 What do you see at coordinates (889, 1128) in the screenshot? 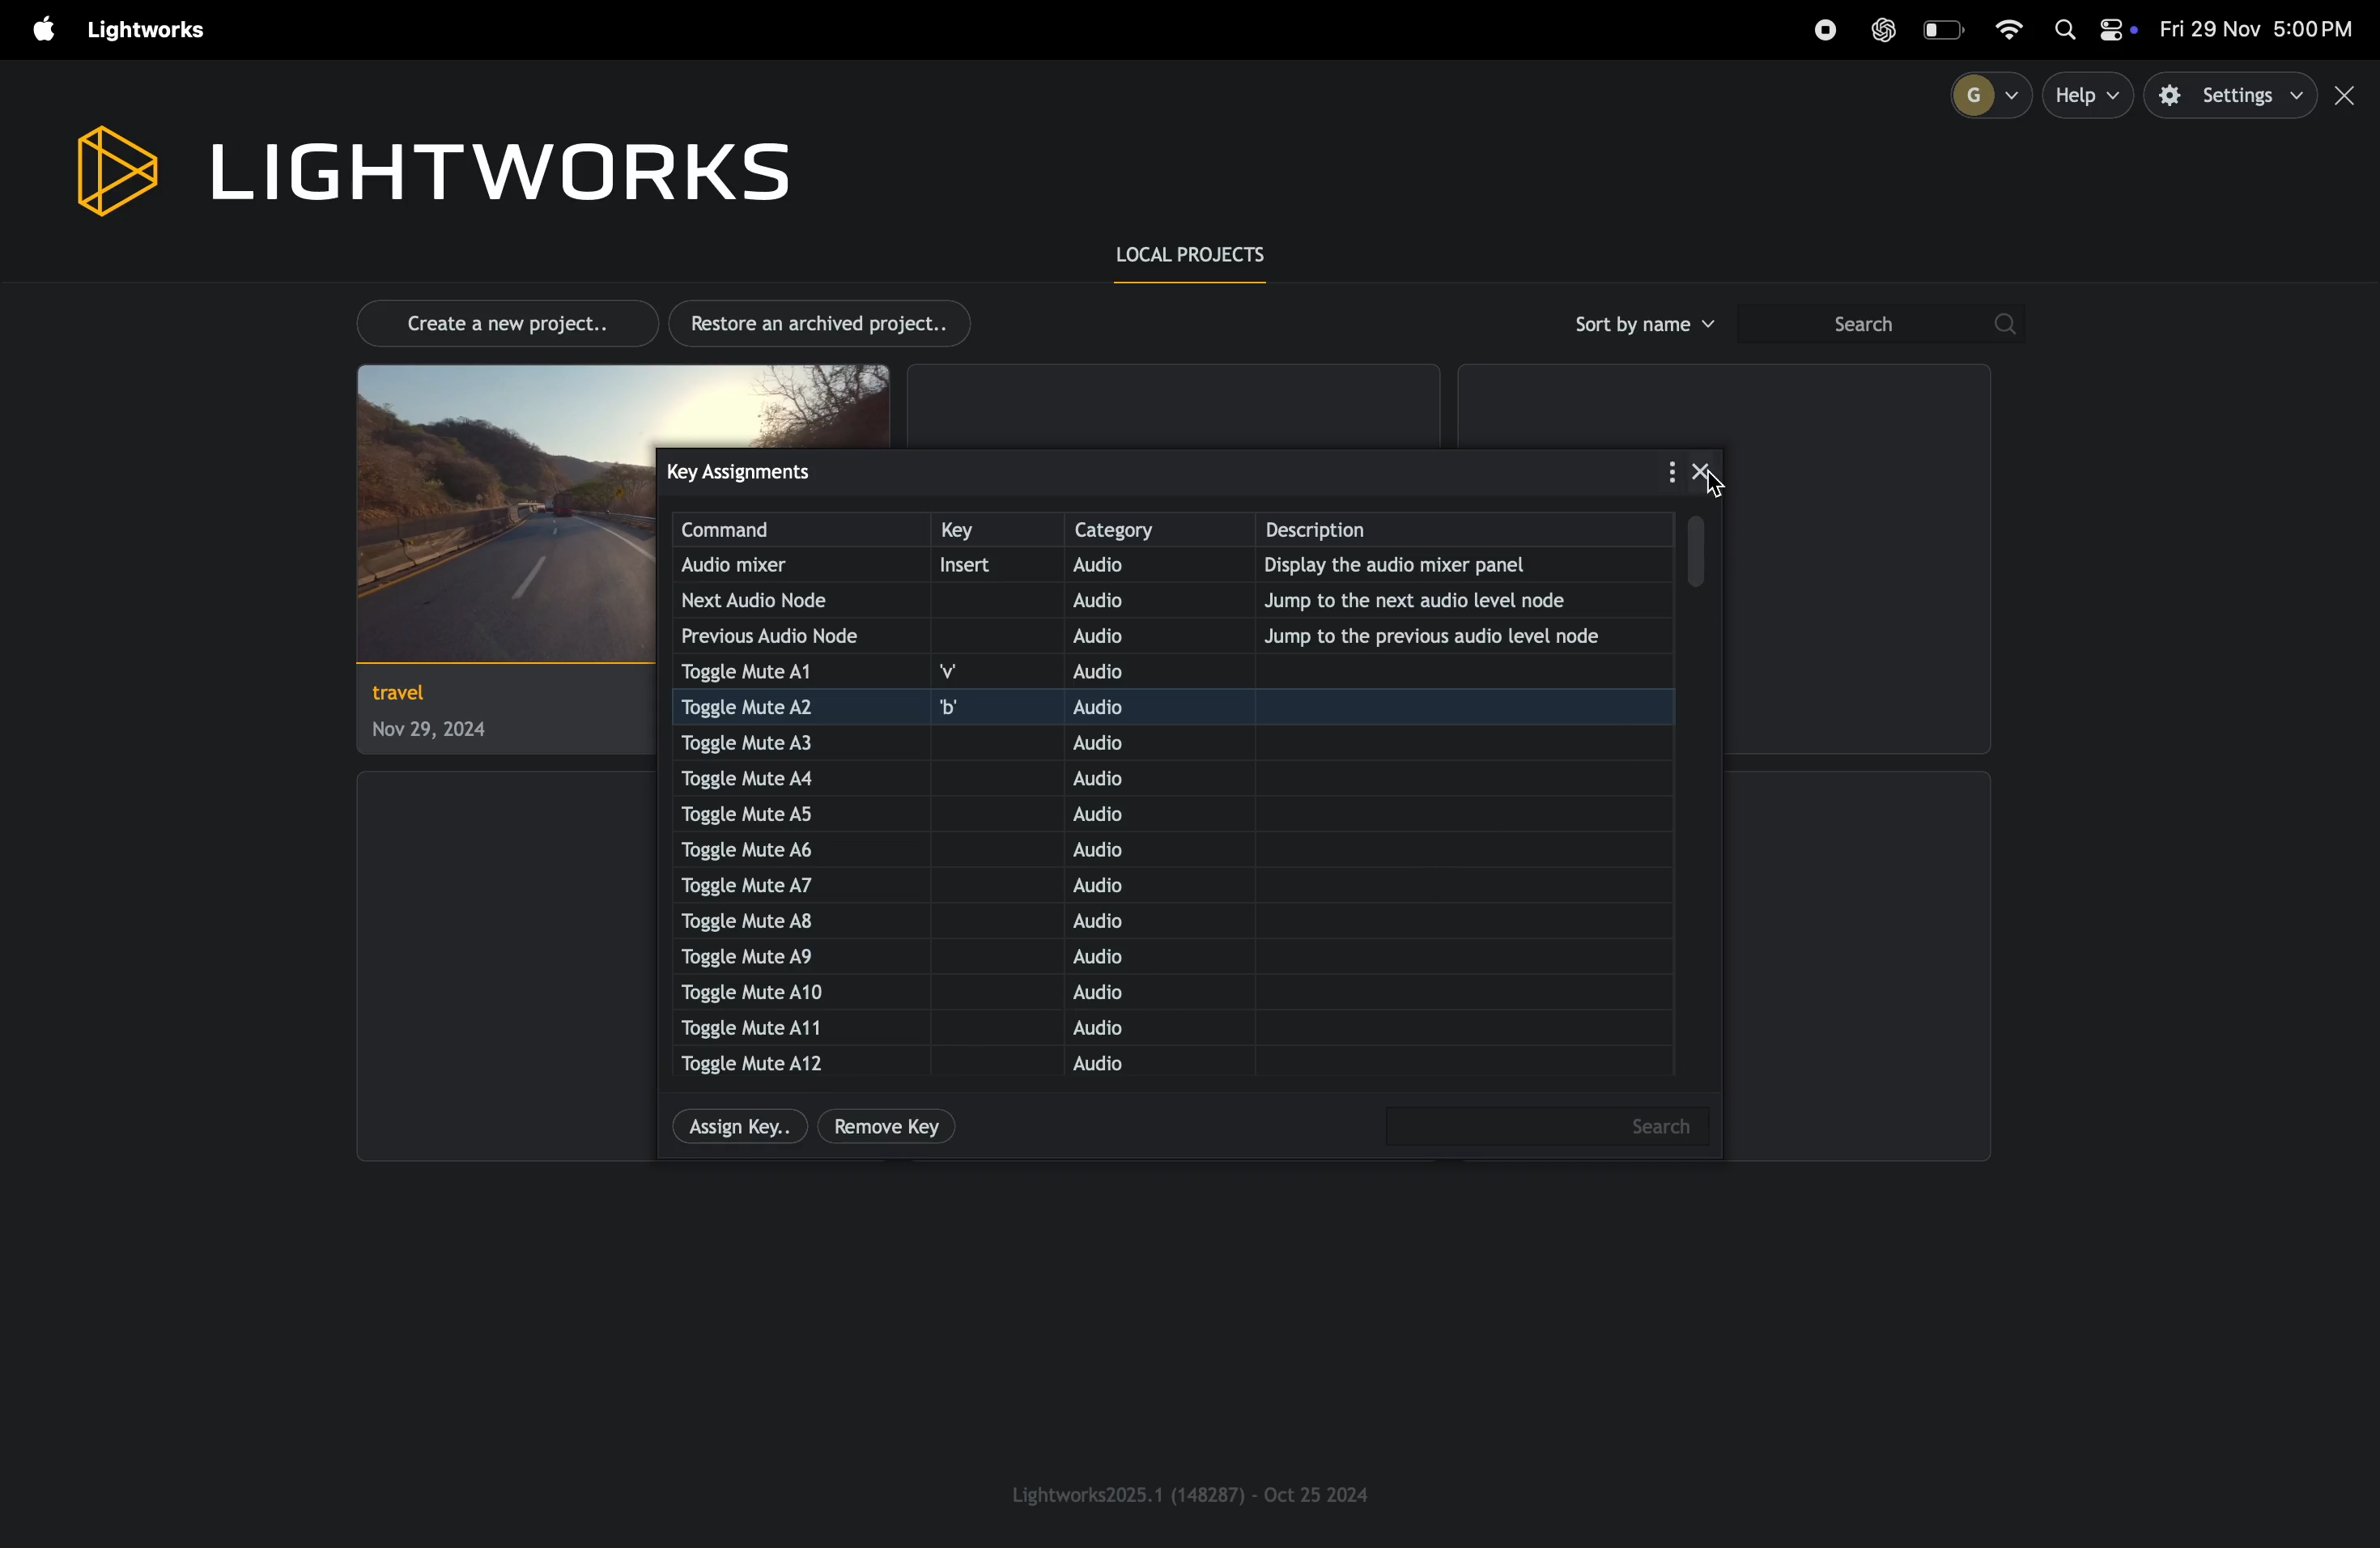
I see `remove key` at bounding box center [889, 1128].